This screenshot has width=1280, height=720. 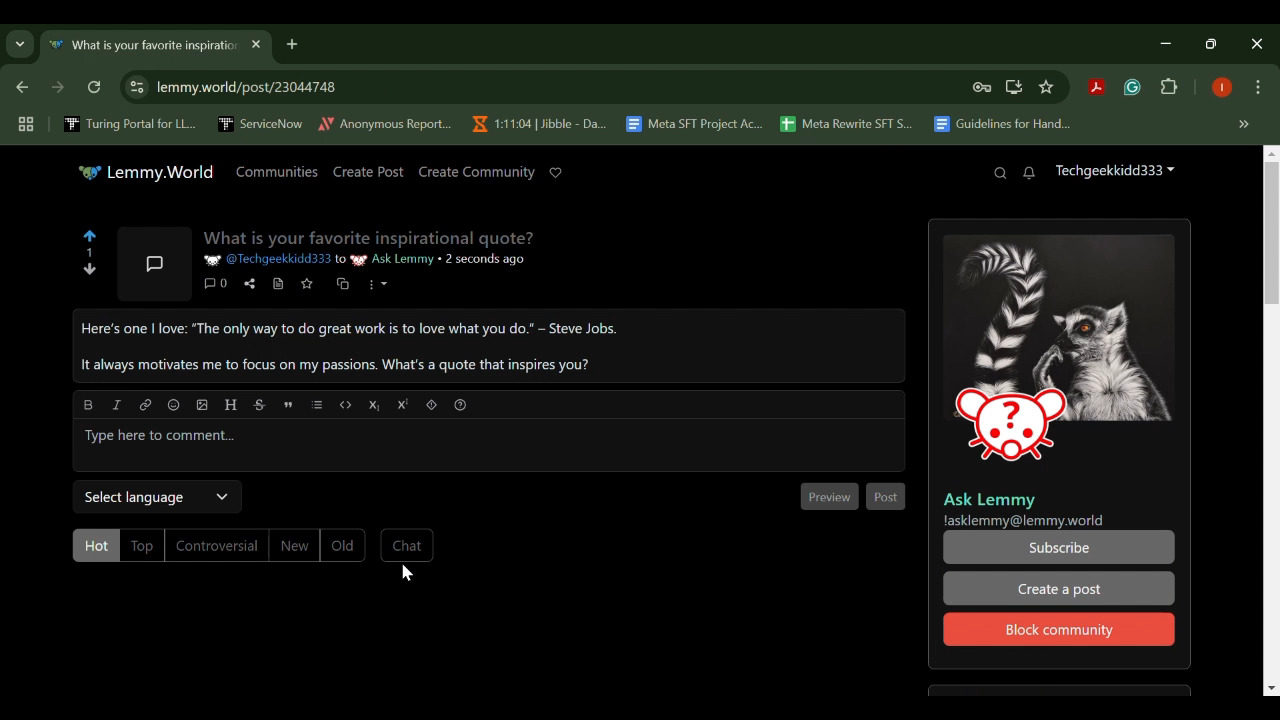 I want to click on Extensions, so click(x=1170, y=88).